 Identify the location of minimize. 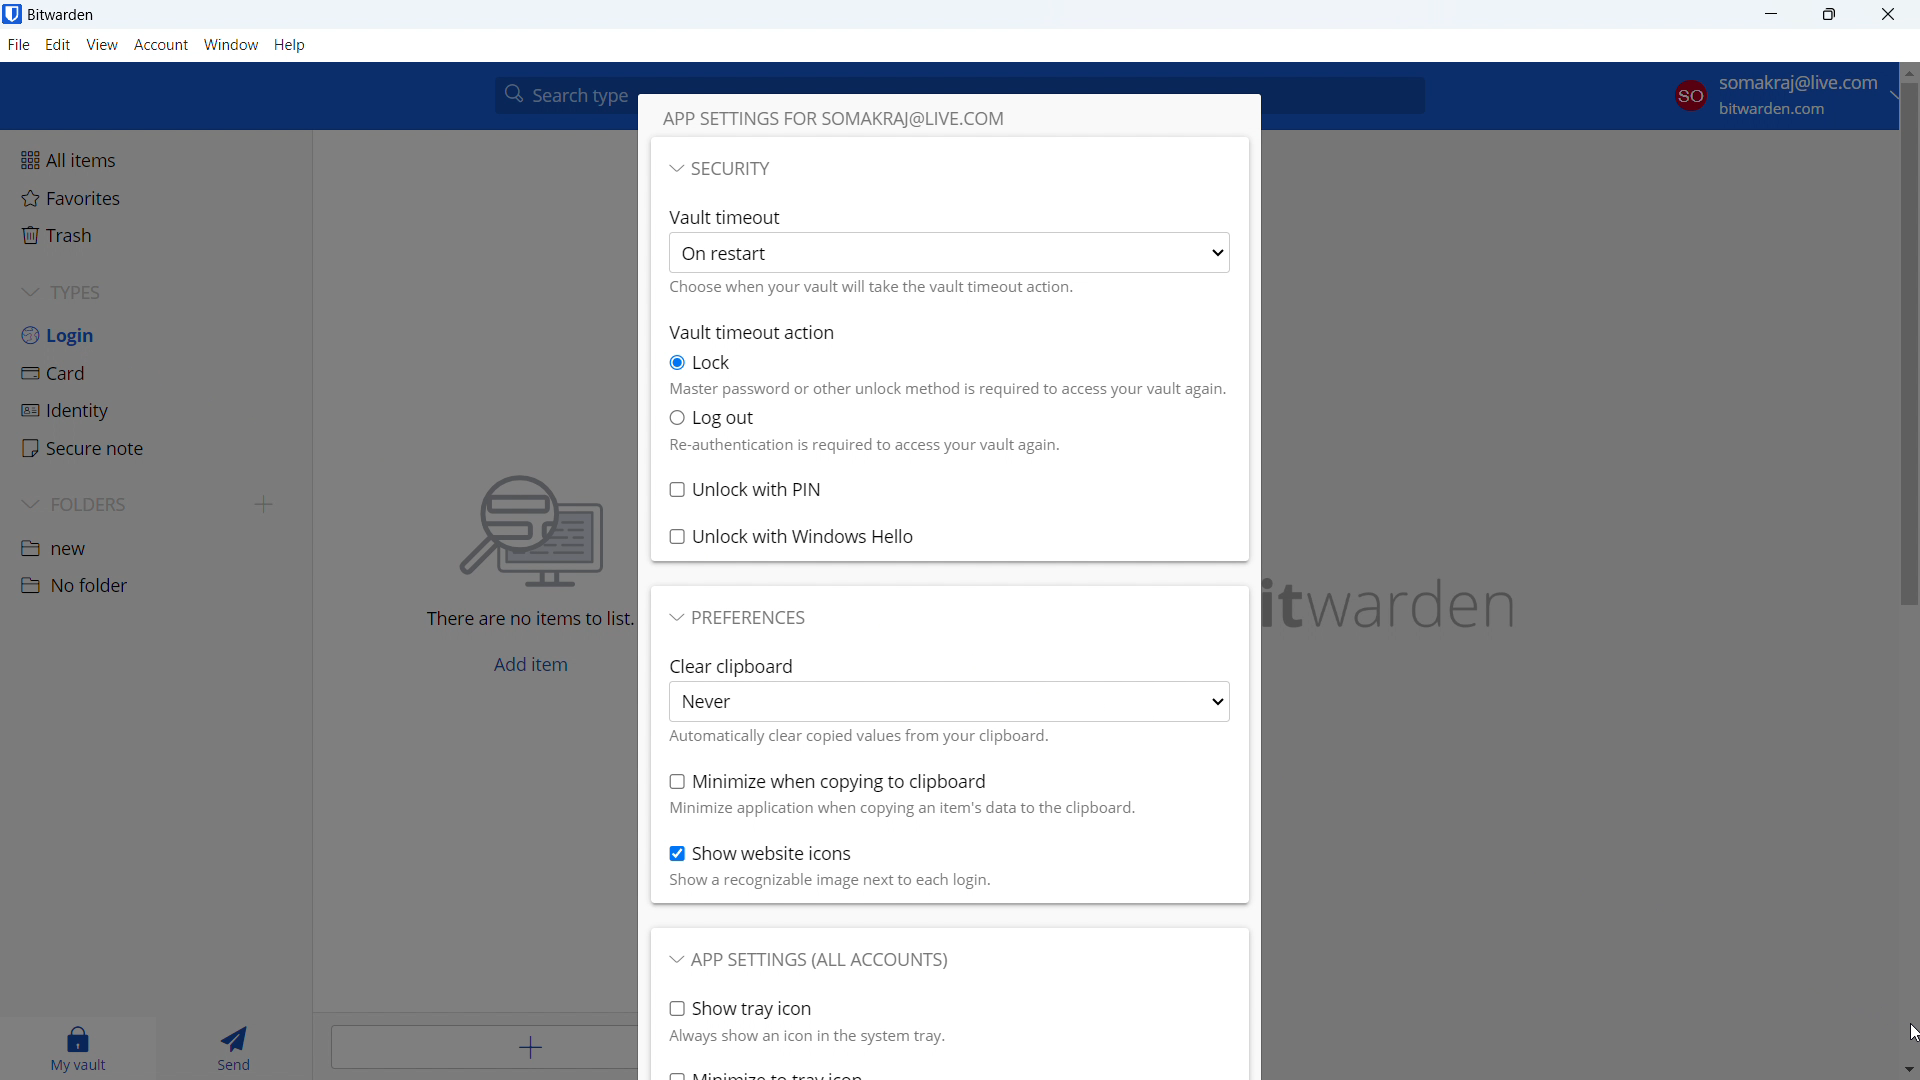
(1770, 15).